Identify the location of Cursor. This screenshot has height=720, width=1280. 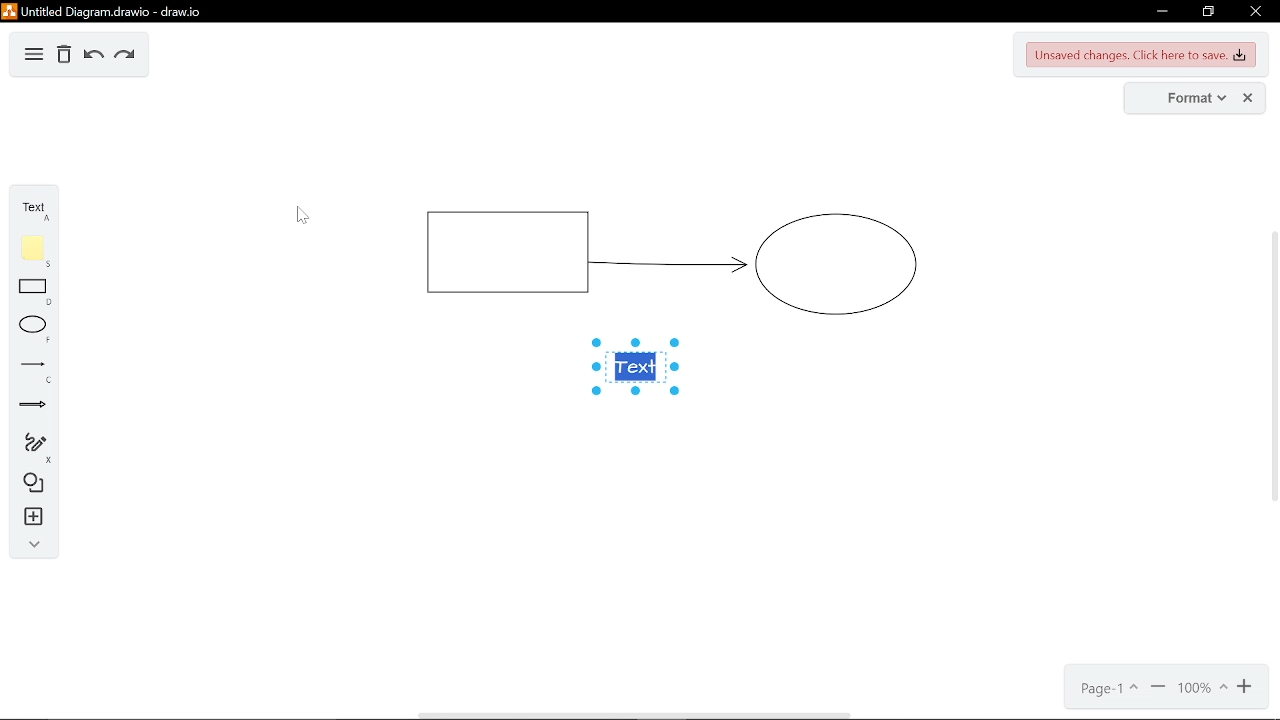
(314, 217).